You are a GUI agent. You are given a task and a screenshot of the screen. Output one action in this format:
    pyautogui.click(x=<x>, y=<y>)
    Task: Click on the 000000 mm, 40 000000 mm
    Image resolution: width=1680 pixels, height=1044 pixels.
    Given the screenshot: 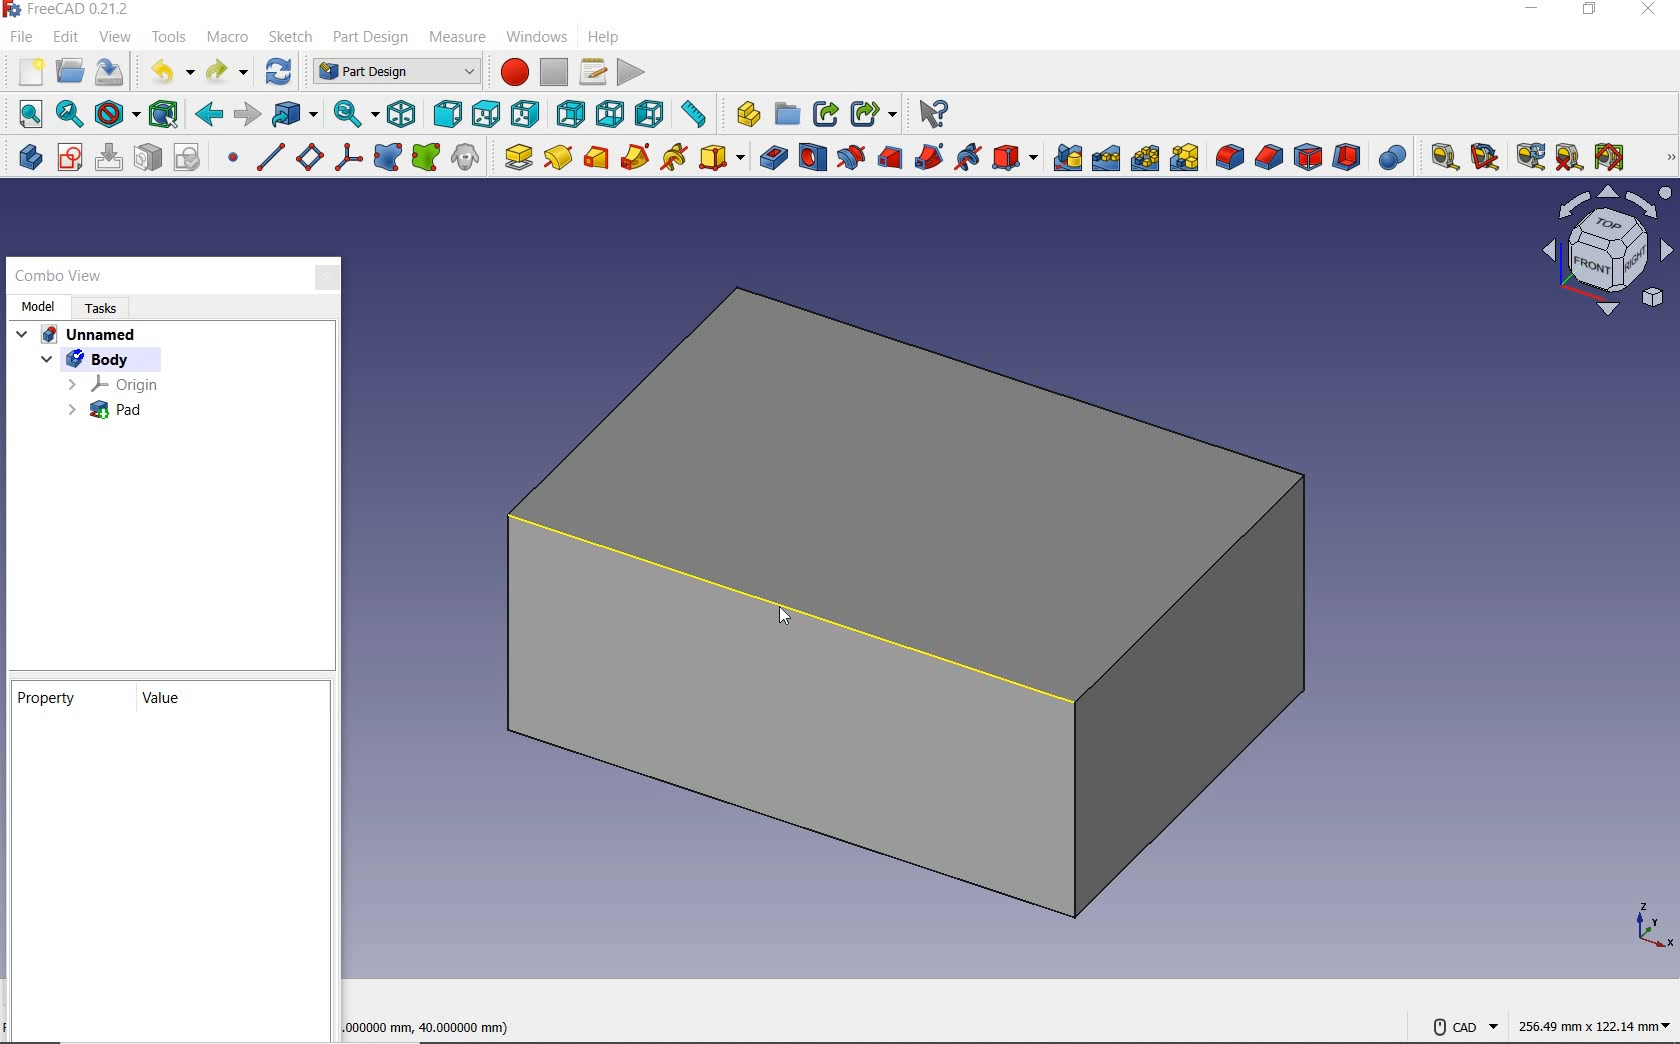 What is the action you would take?
    pyautogui.click(x=428, y=1030)
    